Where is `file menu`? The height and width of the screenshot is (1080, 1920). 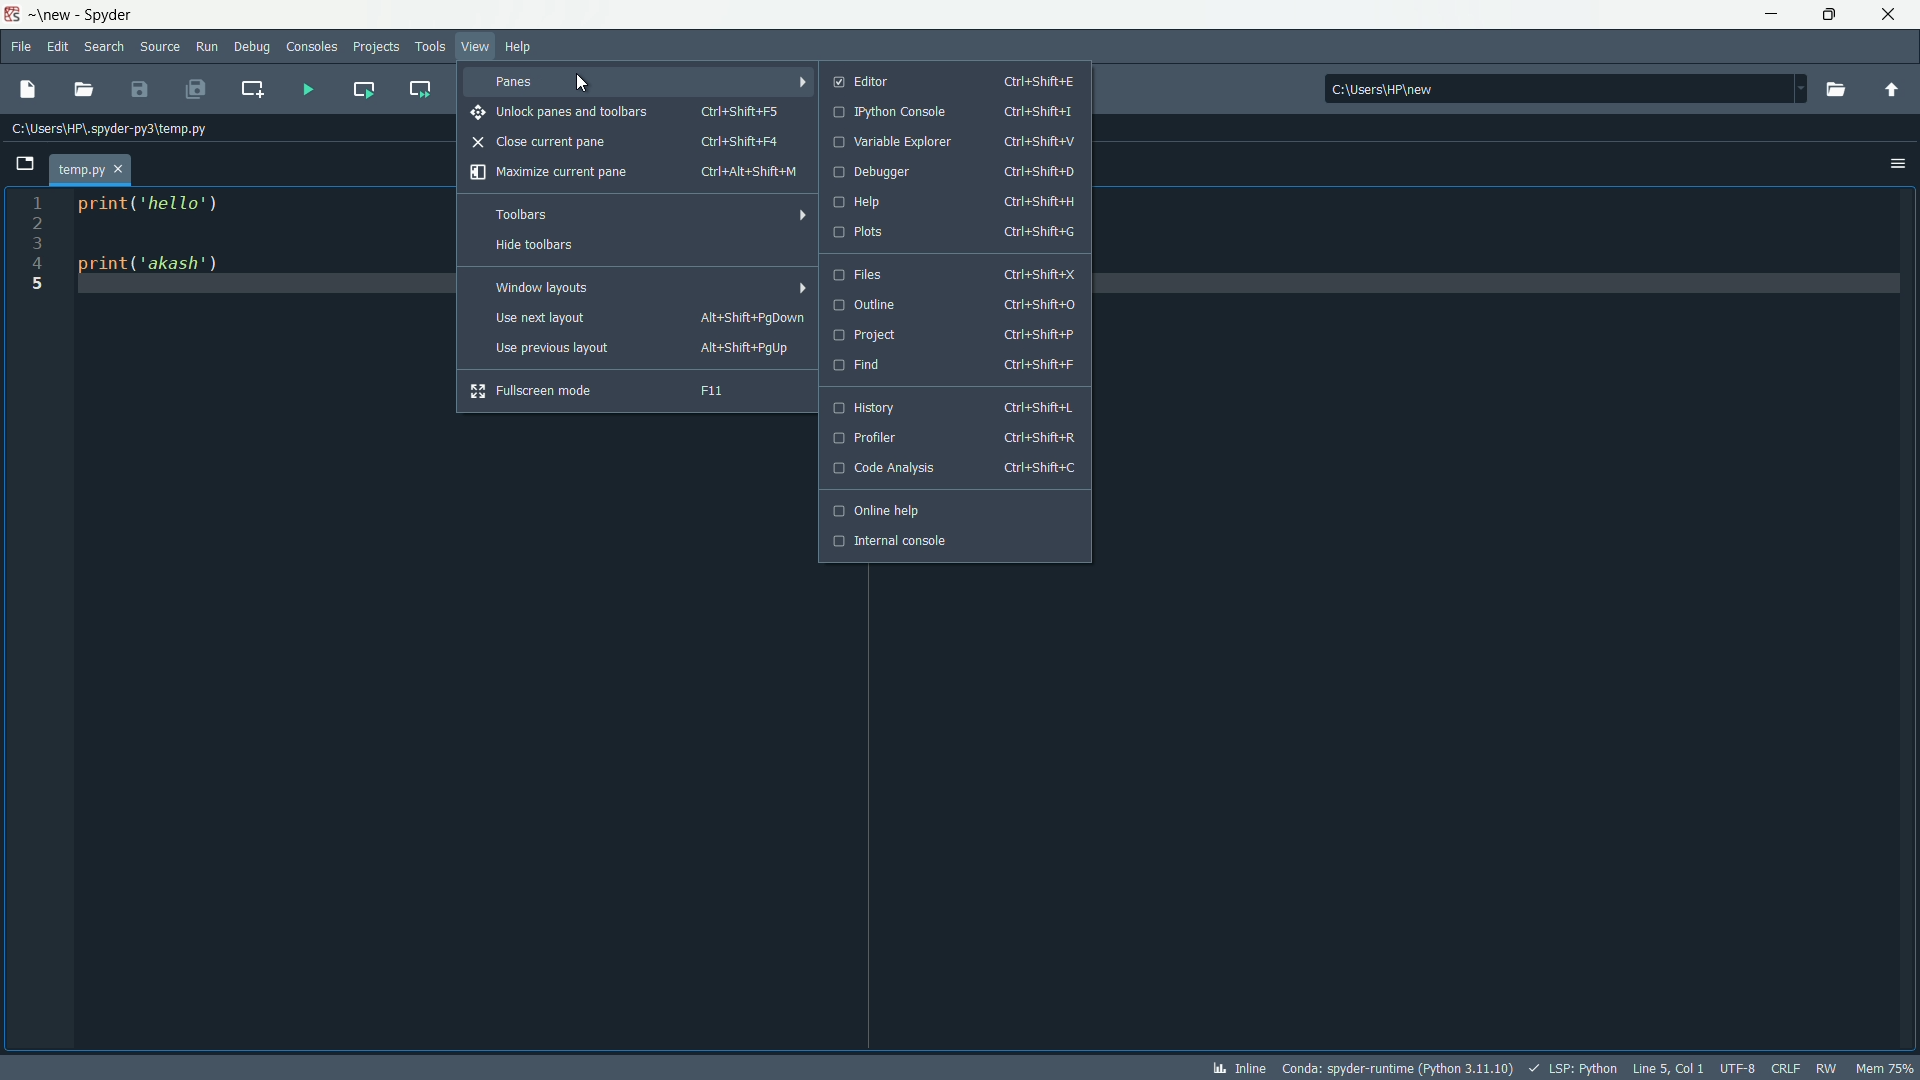
file menu is located at coordinates (20, 46).